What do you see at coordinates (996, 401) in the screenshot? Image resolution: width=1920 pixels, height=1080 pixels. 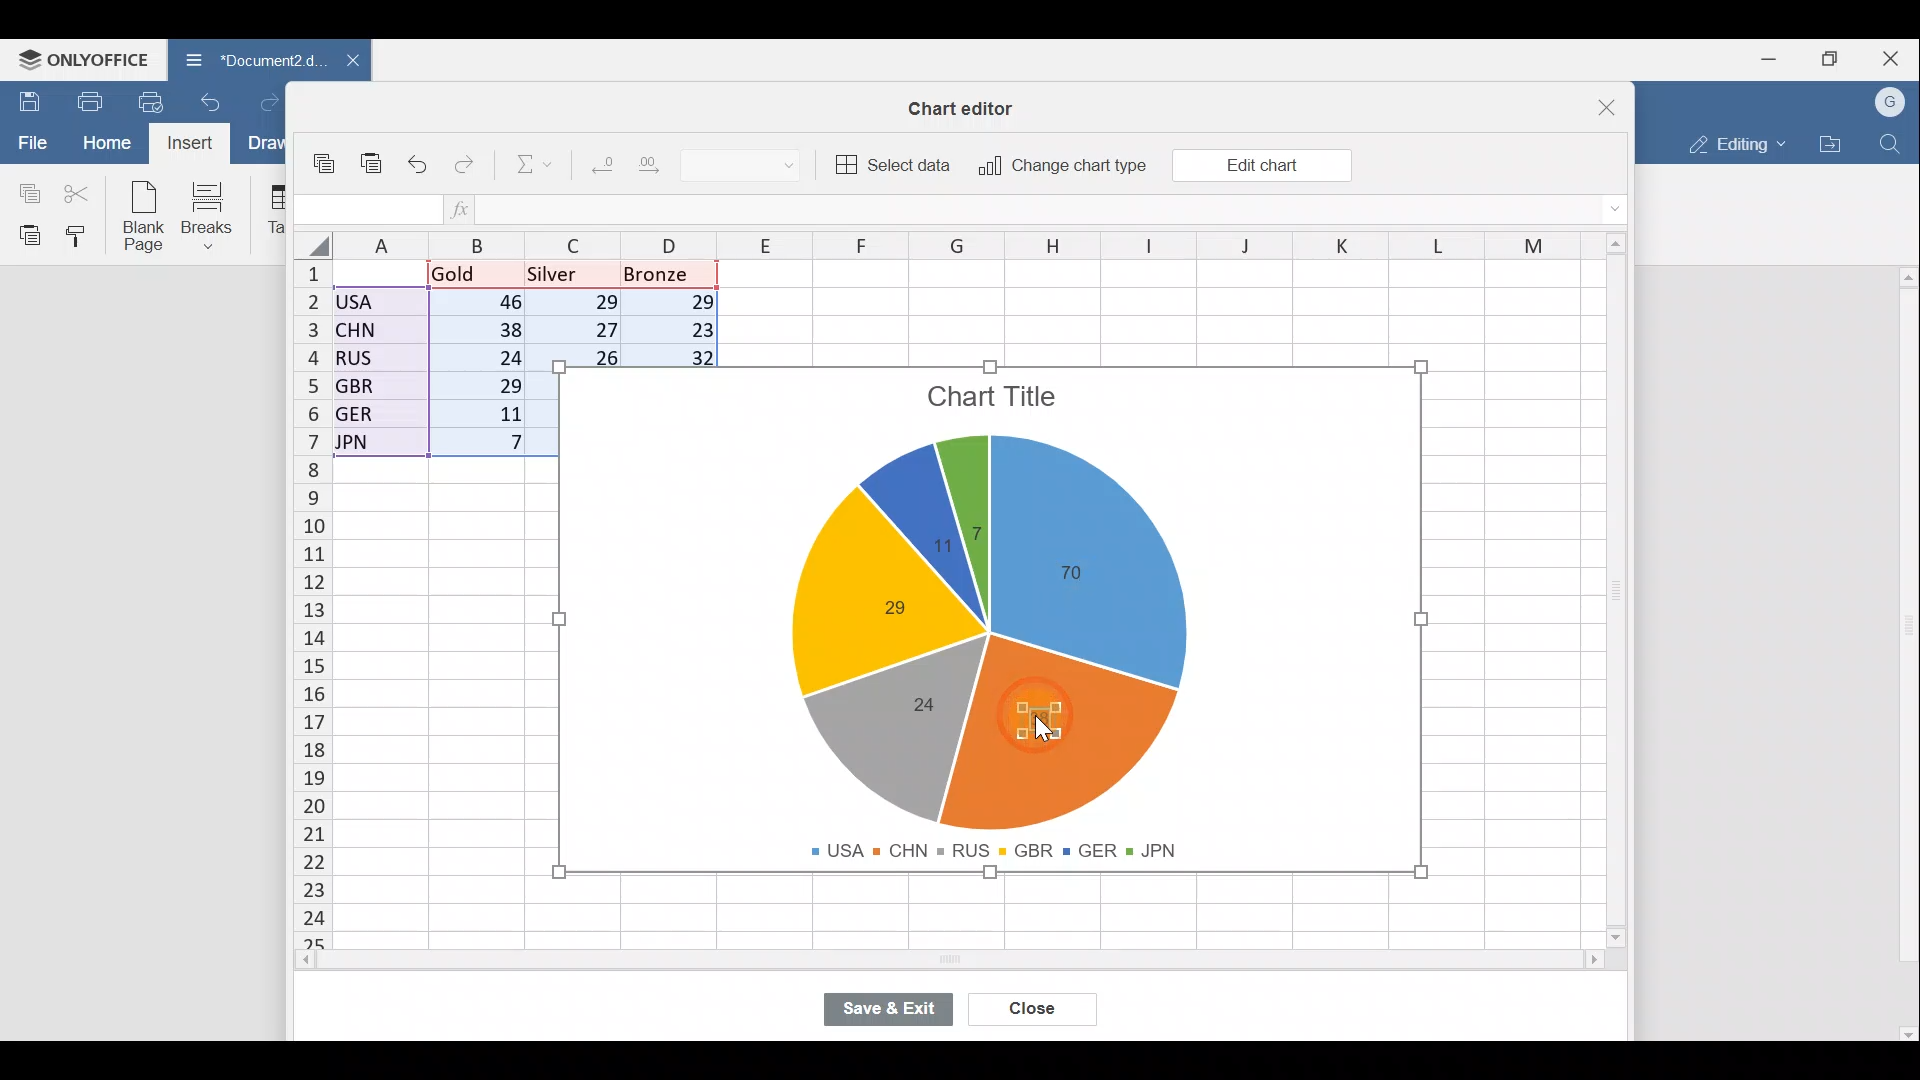 I see `Chart title` at bounding box center [996, 401].